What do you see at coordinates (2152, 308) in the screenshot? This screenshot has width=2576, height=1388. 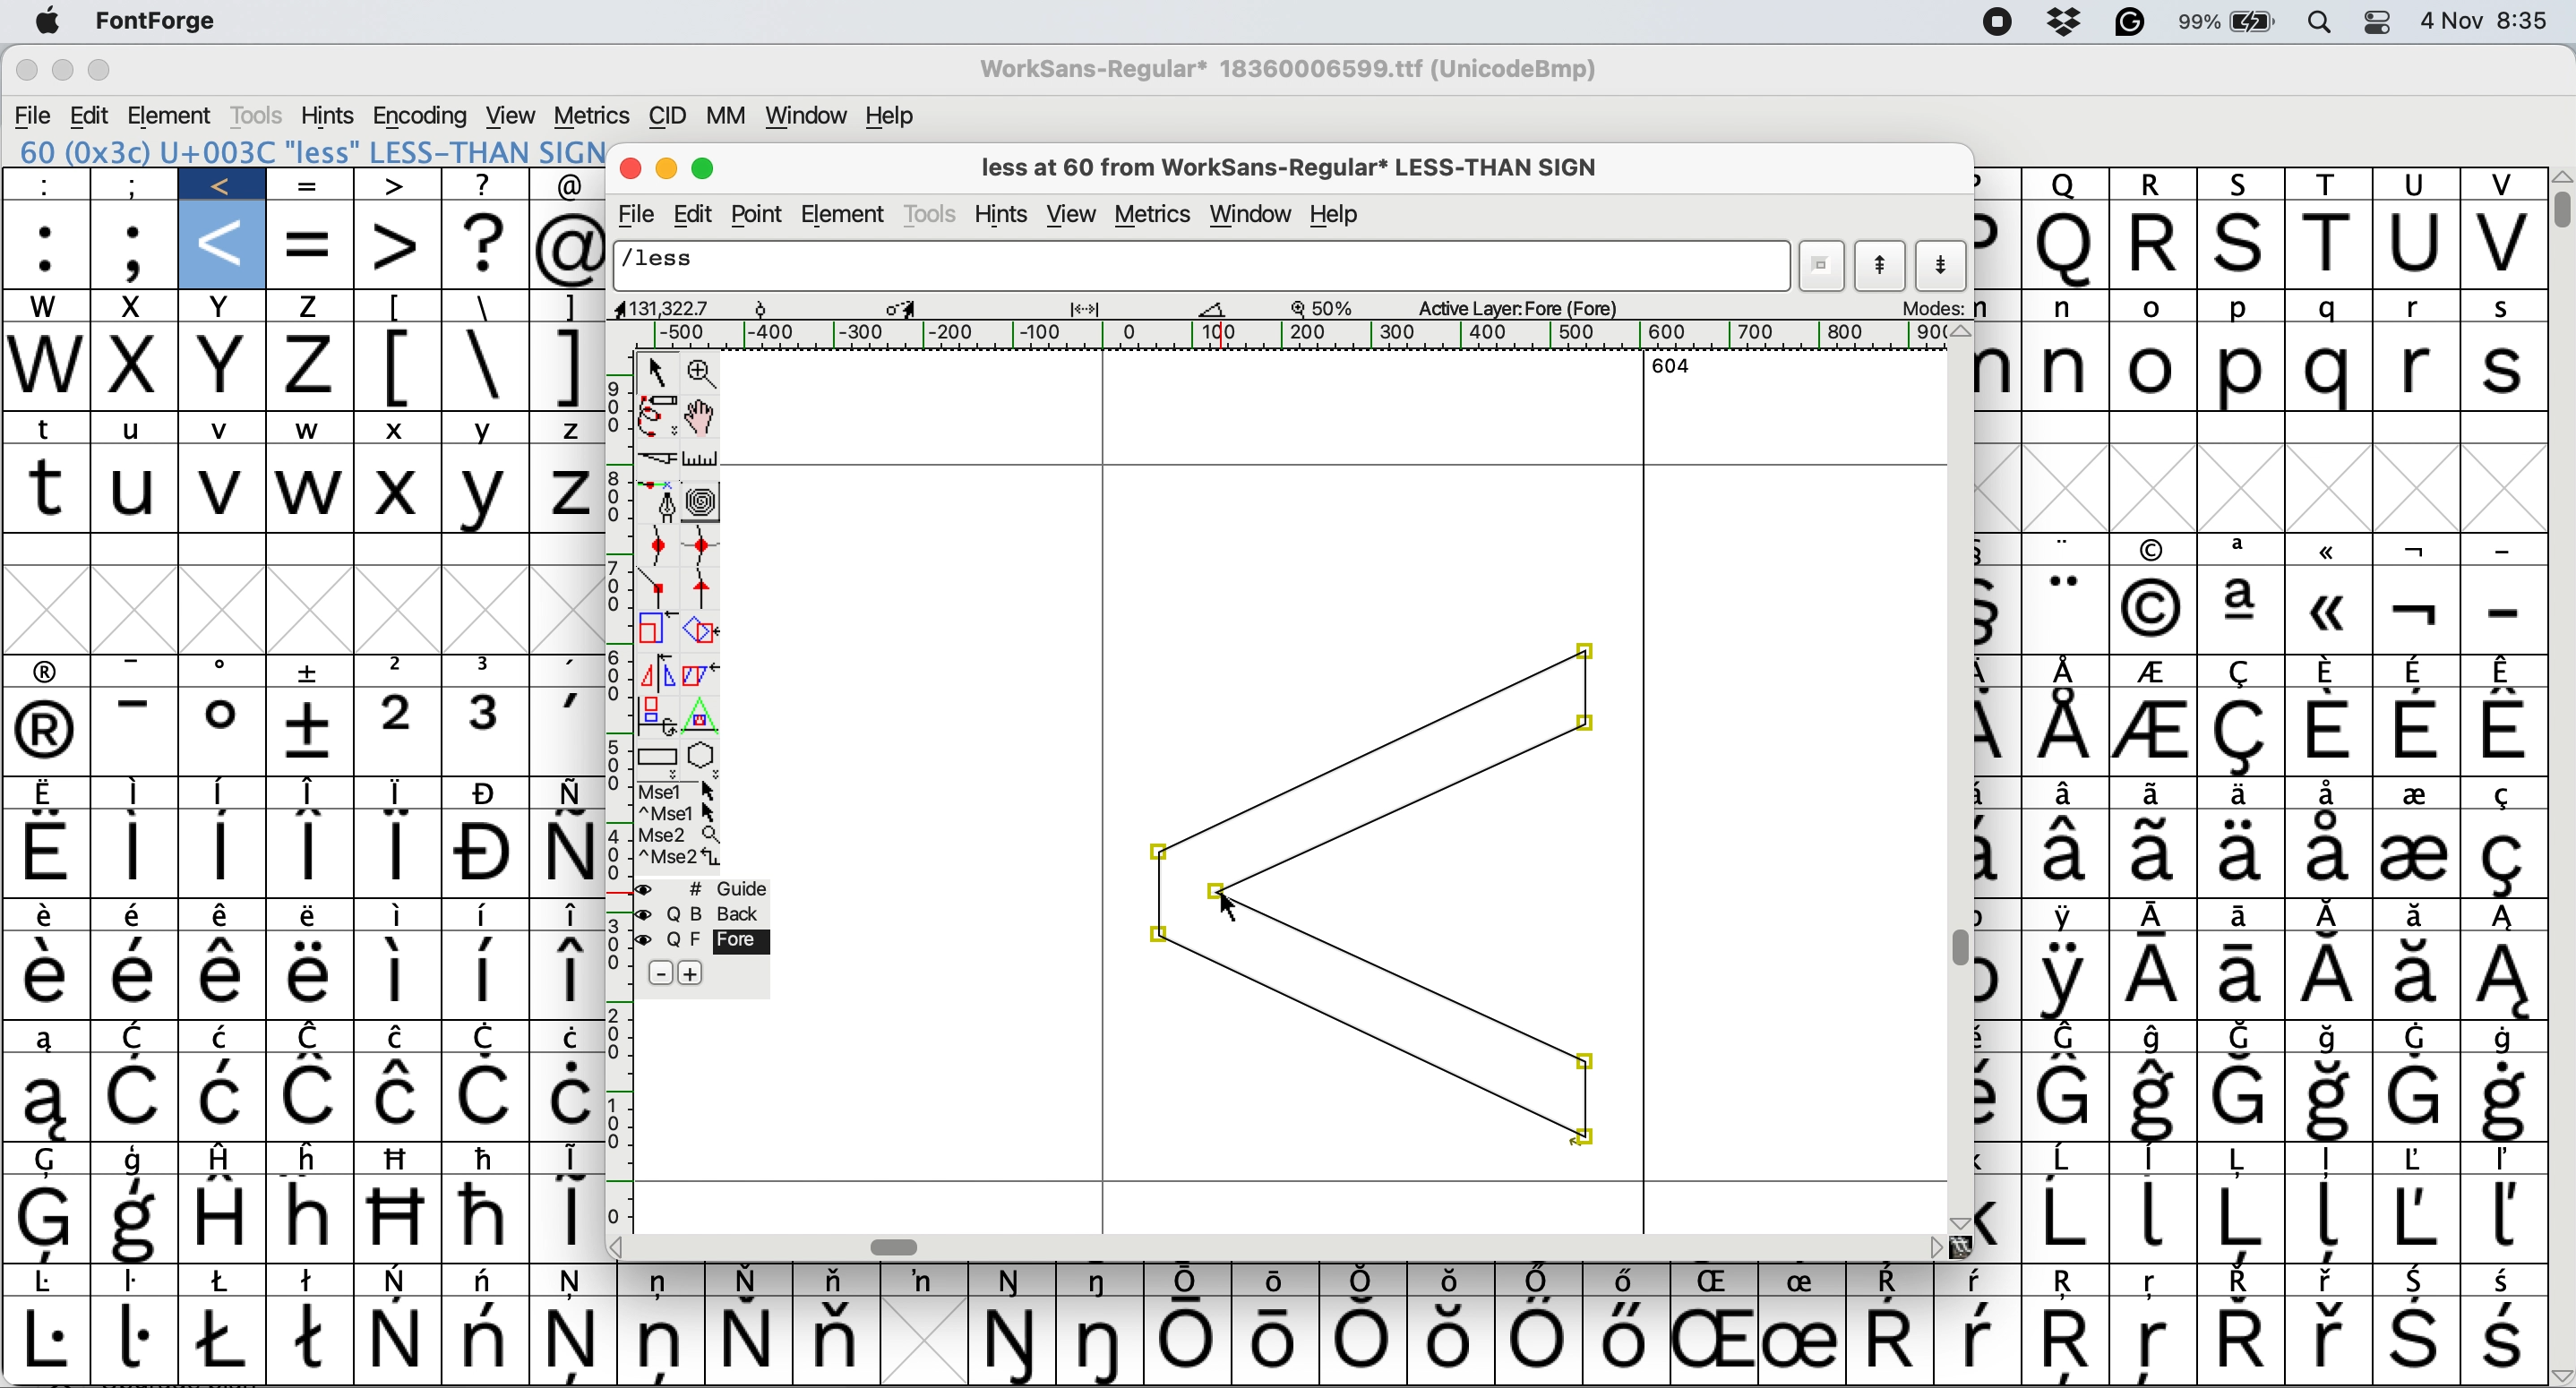 I see `o` at bounding box center [2152, 308].